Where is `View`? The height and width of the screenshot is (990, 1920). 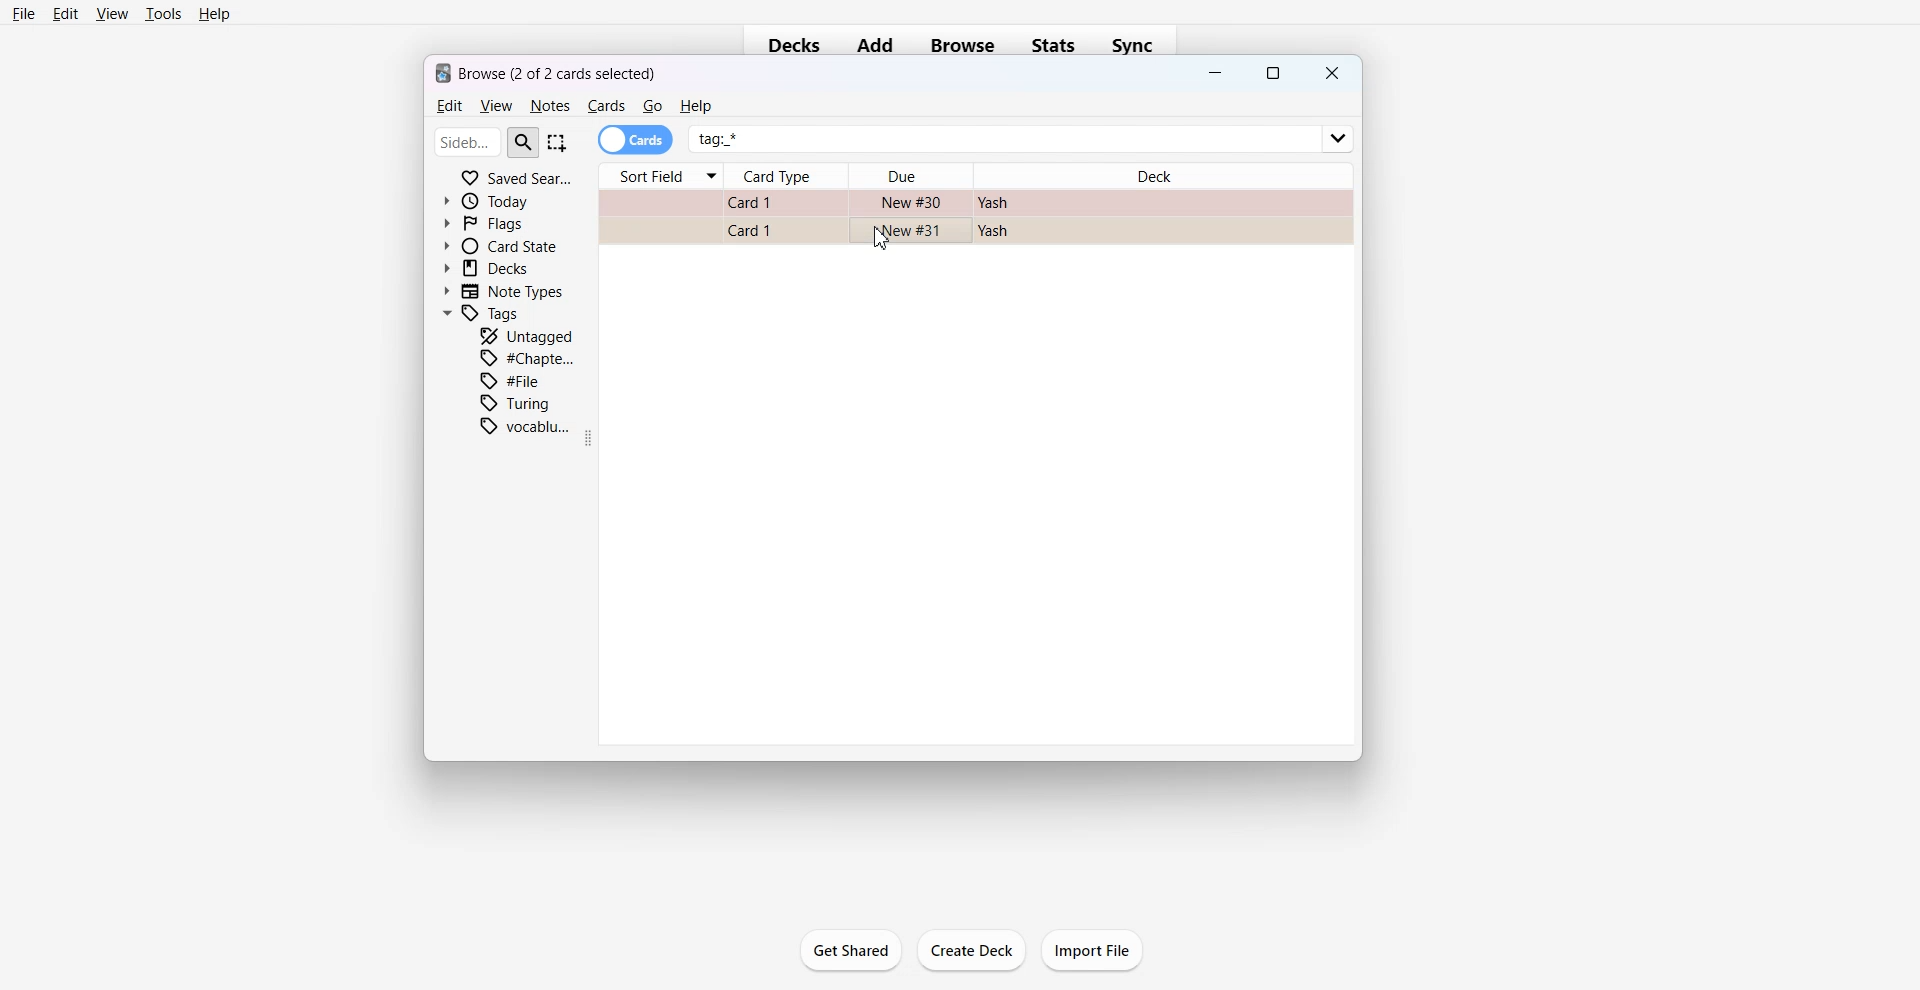
View is located at coordinates (495, 106).